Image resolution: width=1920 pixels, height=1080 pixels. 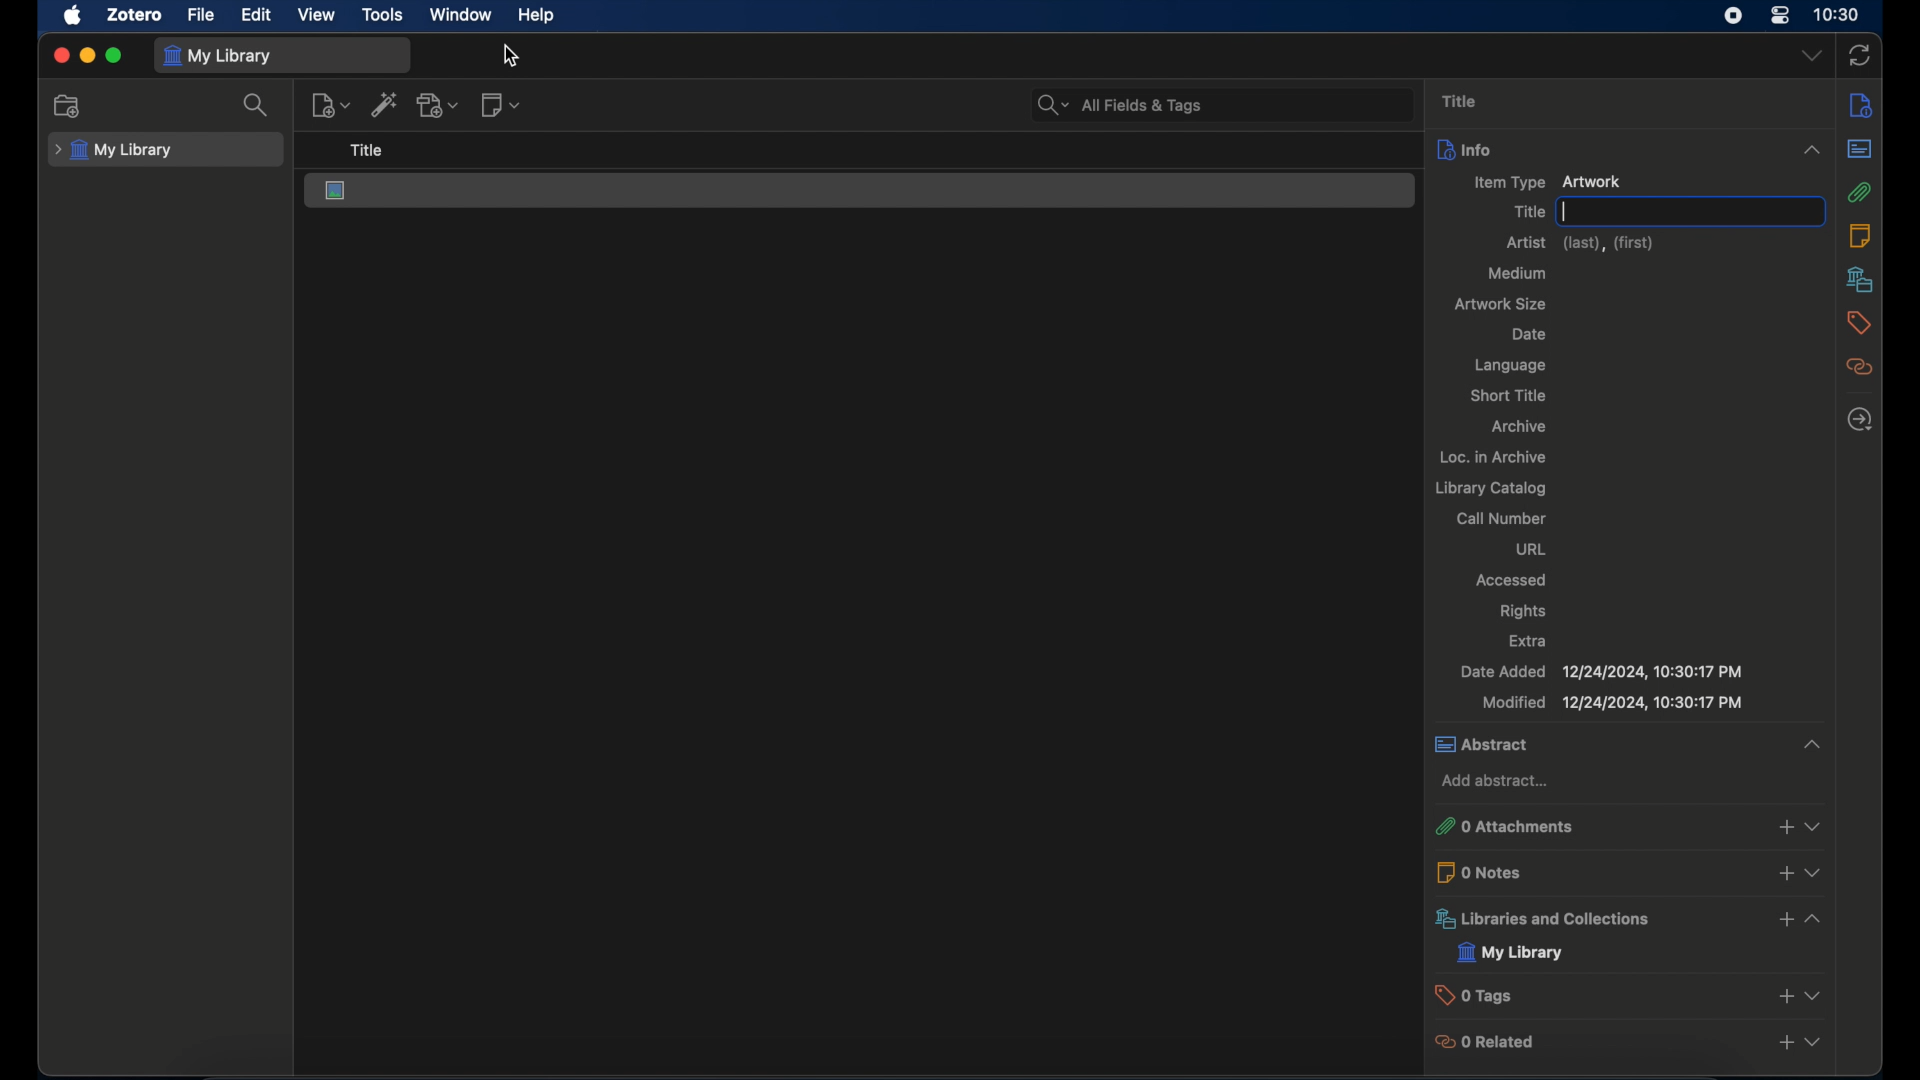 I want to click on window, so click(x=461, y=14).